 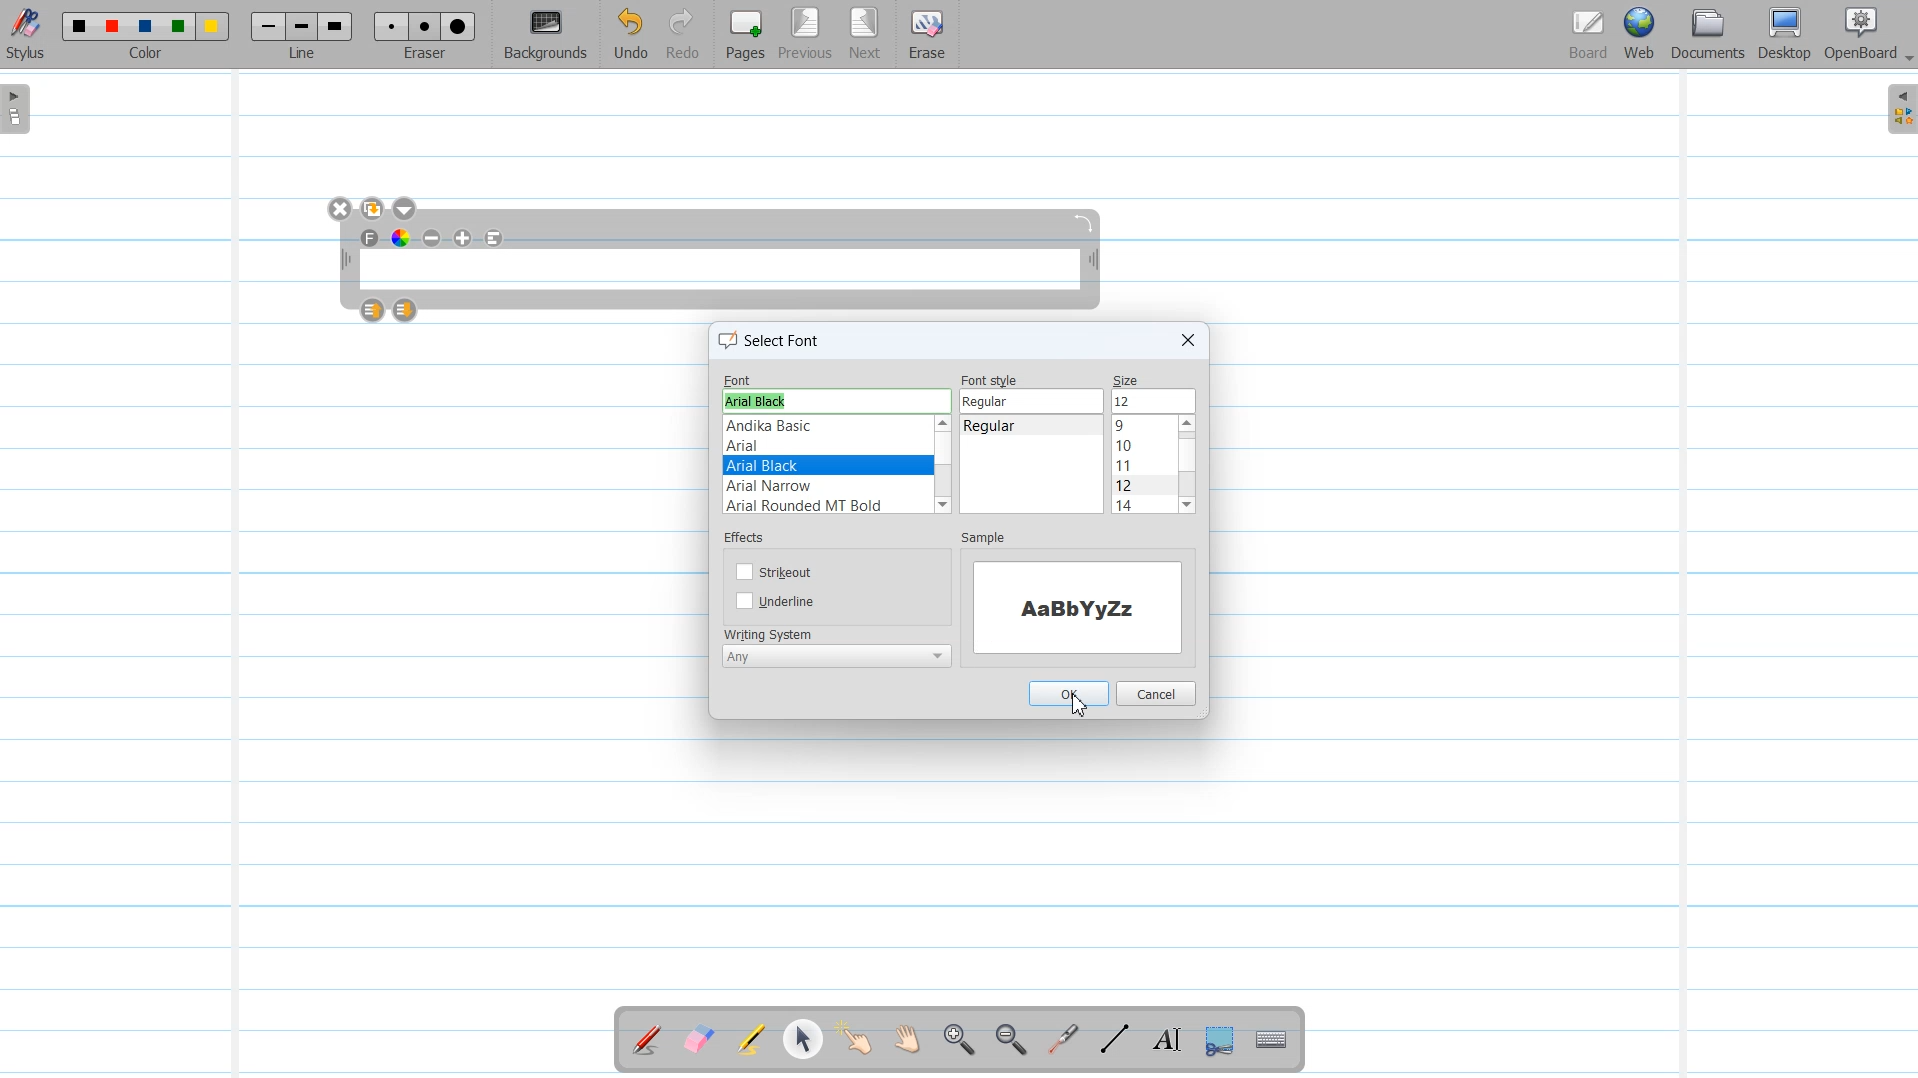 What do you see at coordinates (826, 465) in the screenshot?
I see `font selected` at bounding box center [826, 465].